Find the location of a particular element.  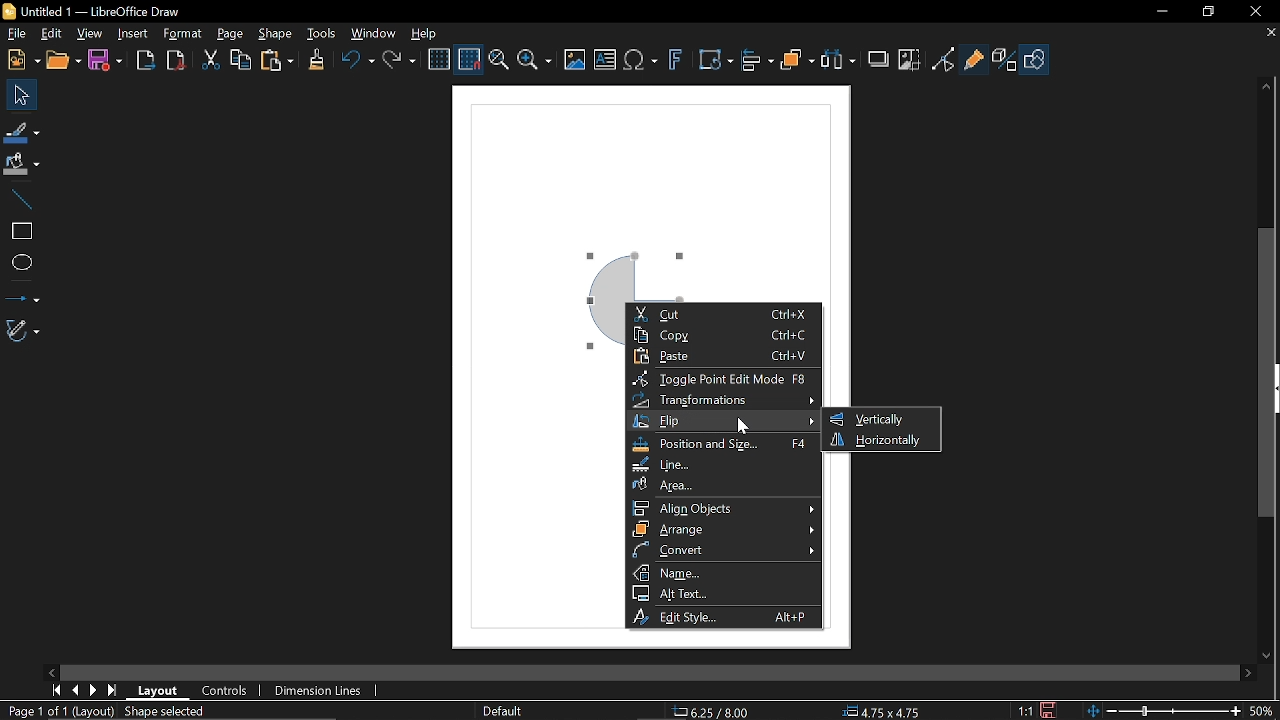

Format is located at coordinates (182, 35).